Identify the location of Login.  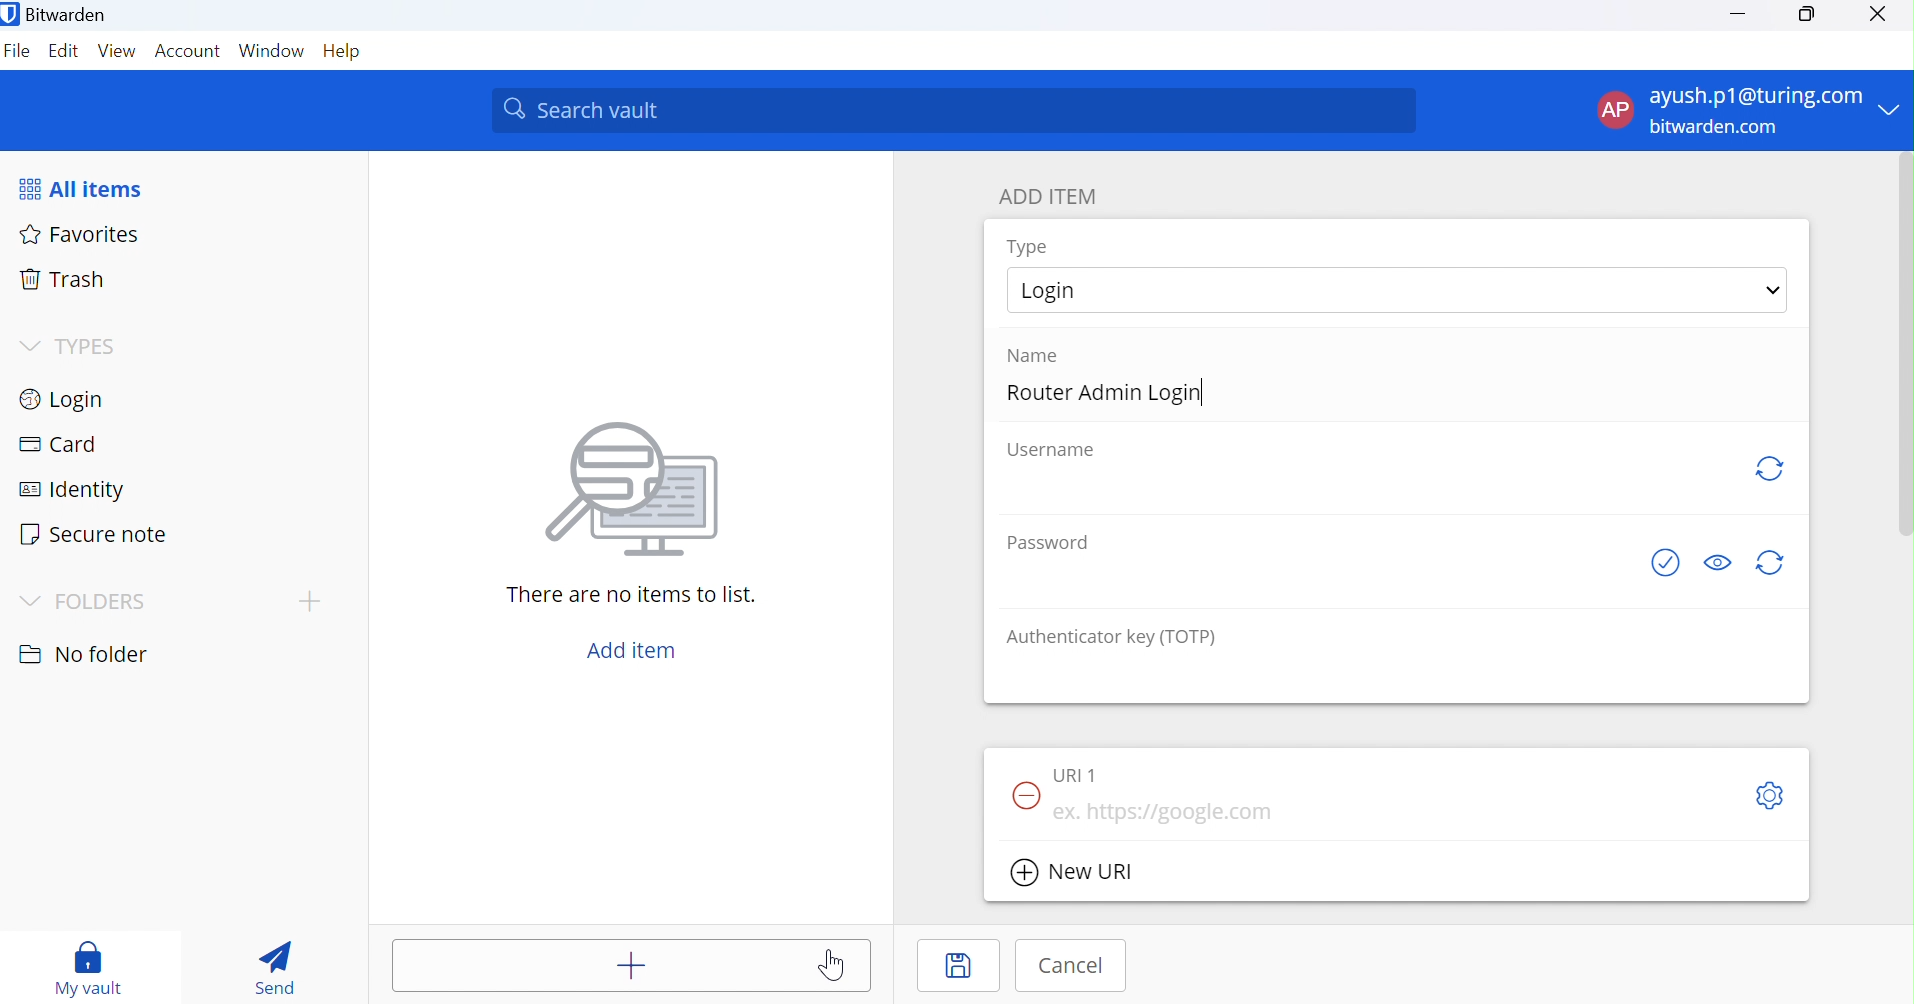
(69, 398).